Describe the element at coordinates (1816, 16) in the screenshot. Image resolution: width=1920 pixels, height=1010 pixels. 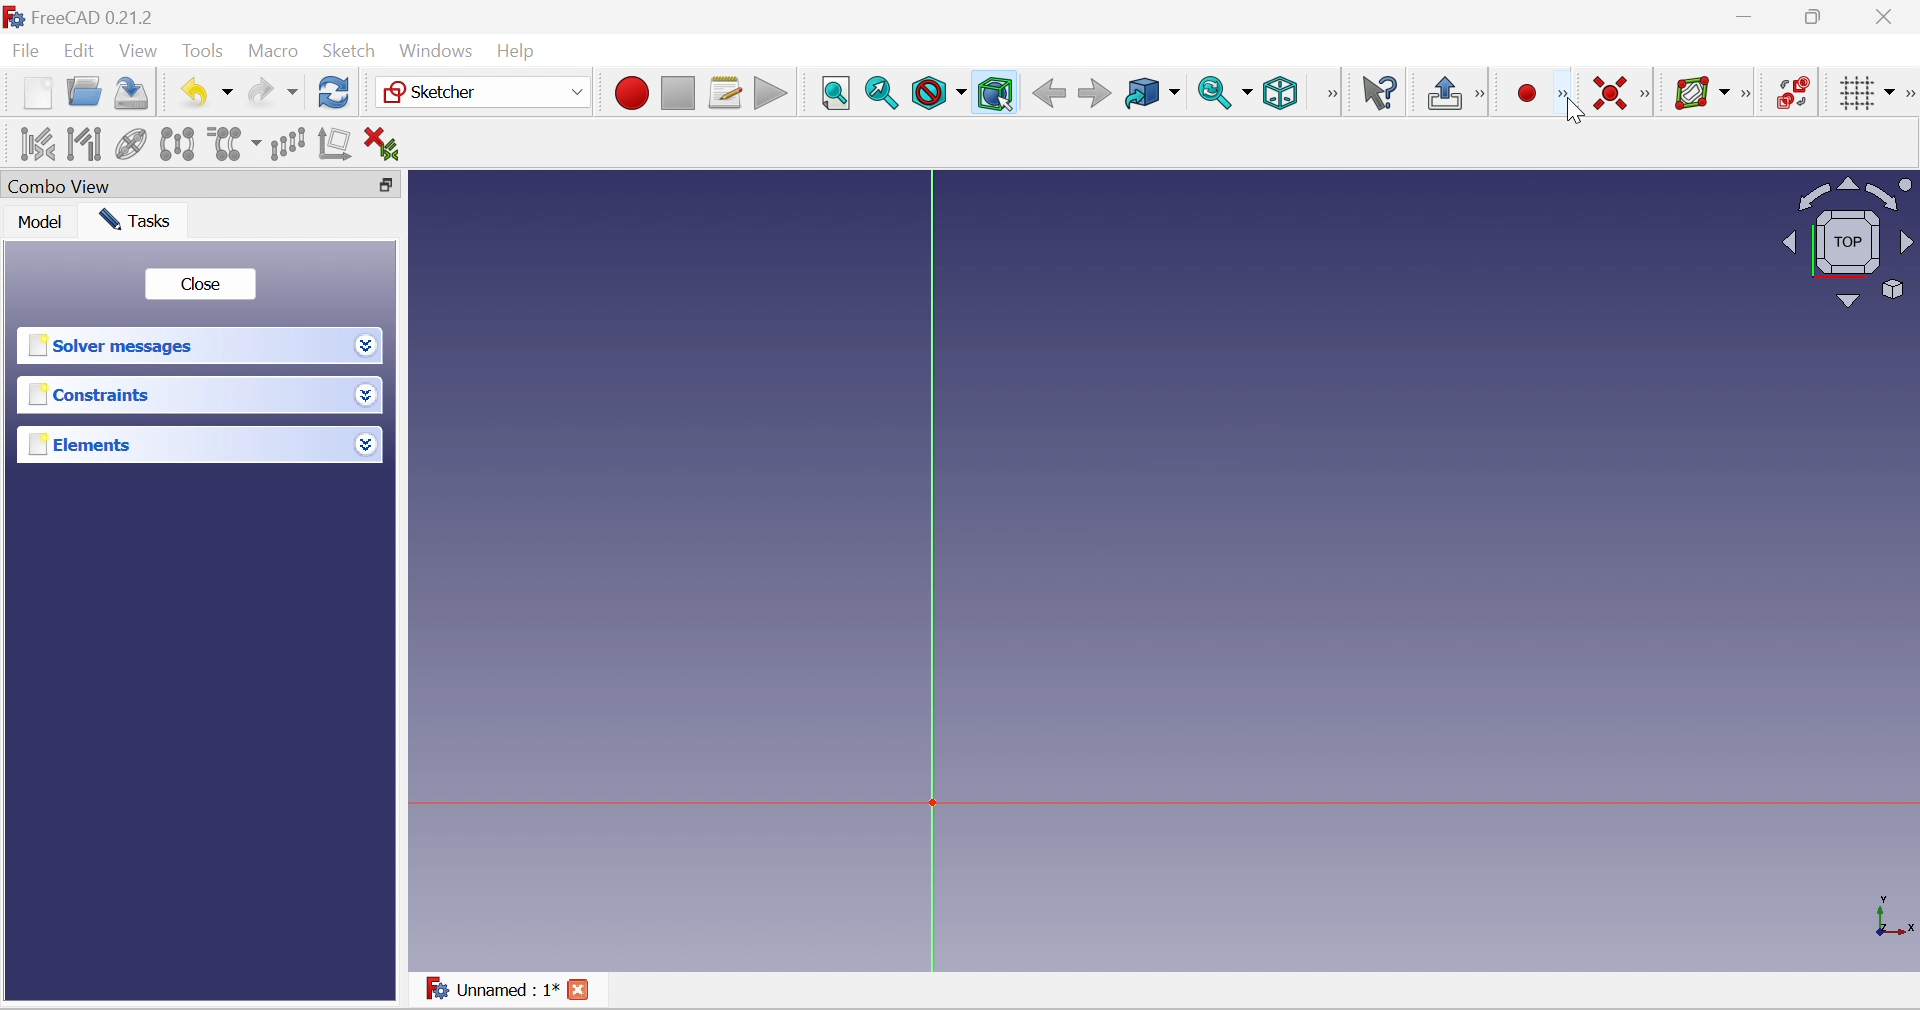
I see `maximize` at that location.